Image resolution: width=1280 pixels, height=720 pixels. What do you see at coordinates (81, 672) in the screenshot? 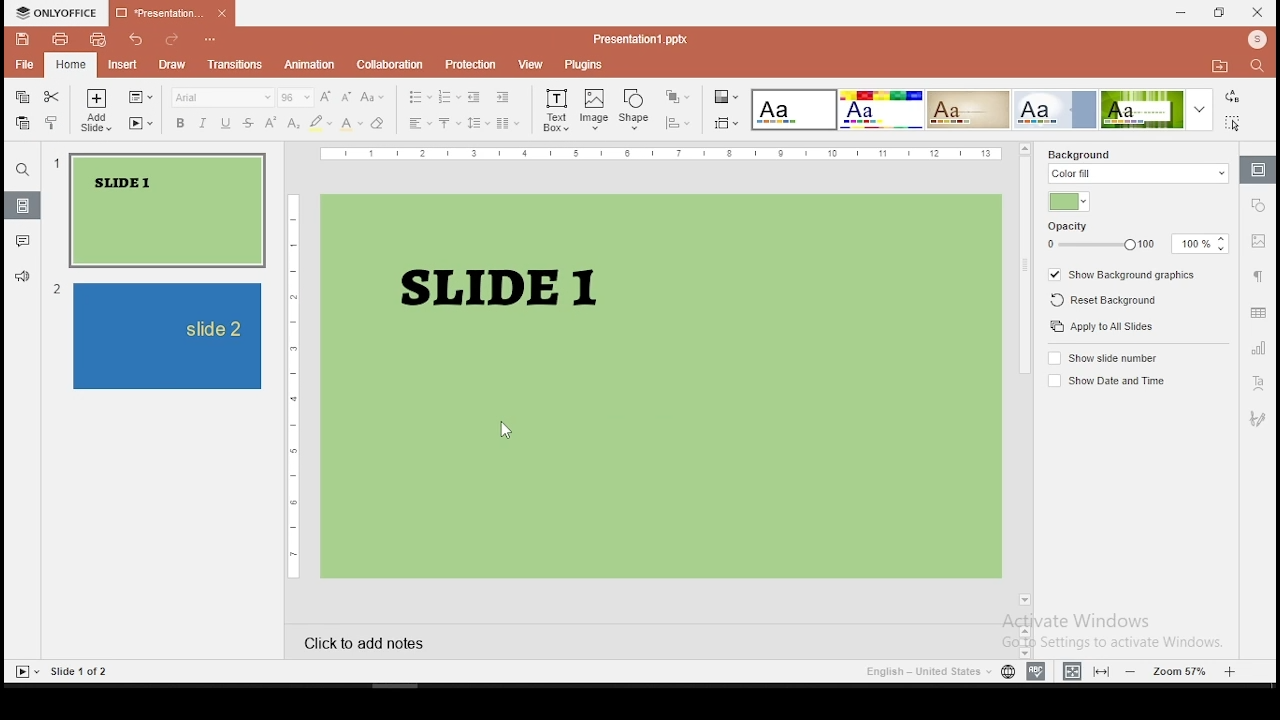
I see `Slide 1 of 2` at bounding box center [81, 672].